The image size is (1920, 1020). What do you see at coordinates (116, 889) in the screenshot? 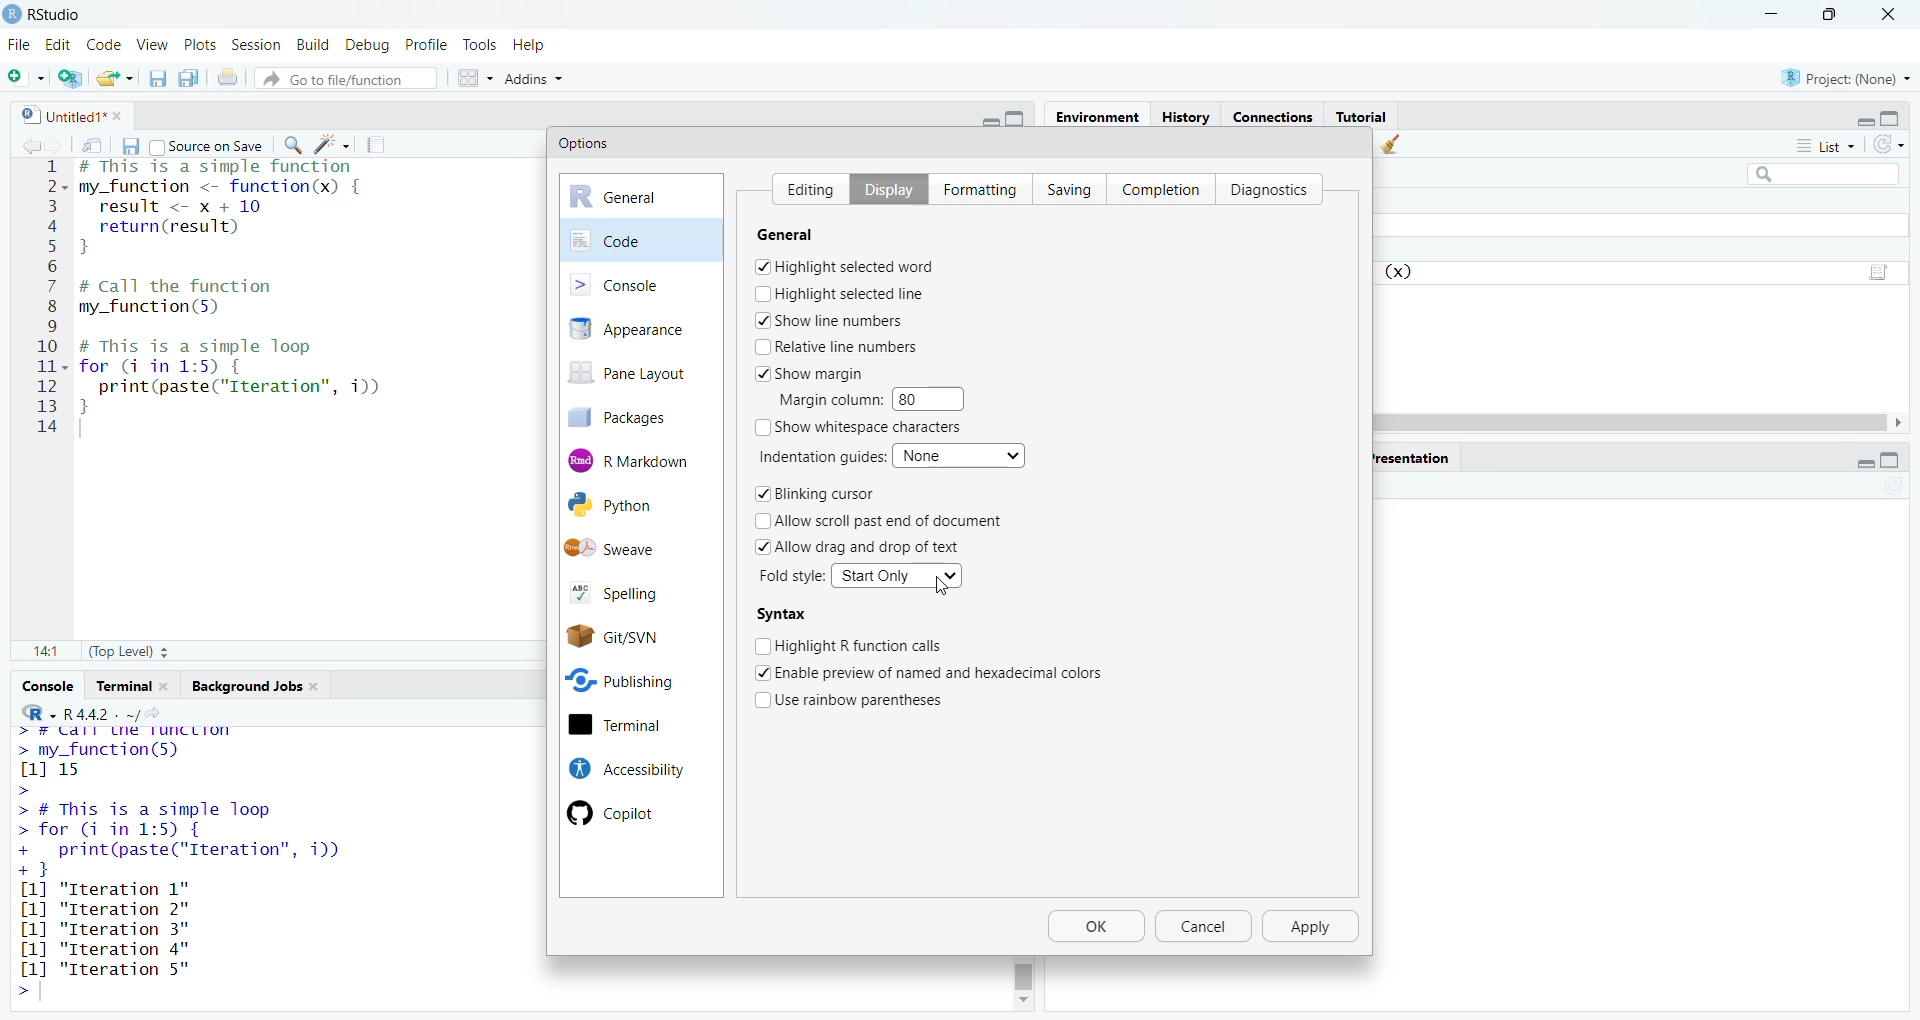
I see `[1] "Iteration 1"` at bounding box center [116, 889].